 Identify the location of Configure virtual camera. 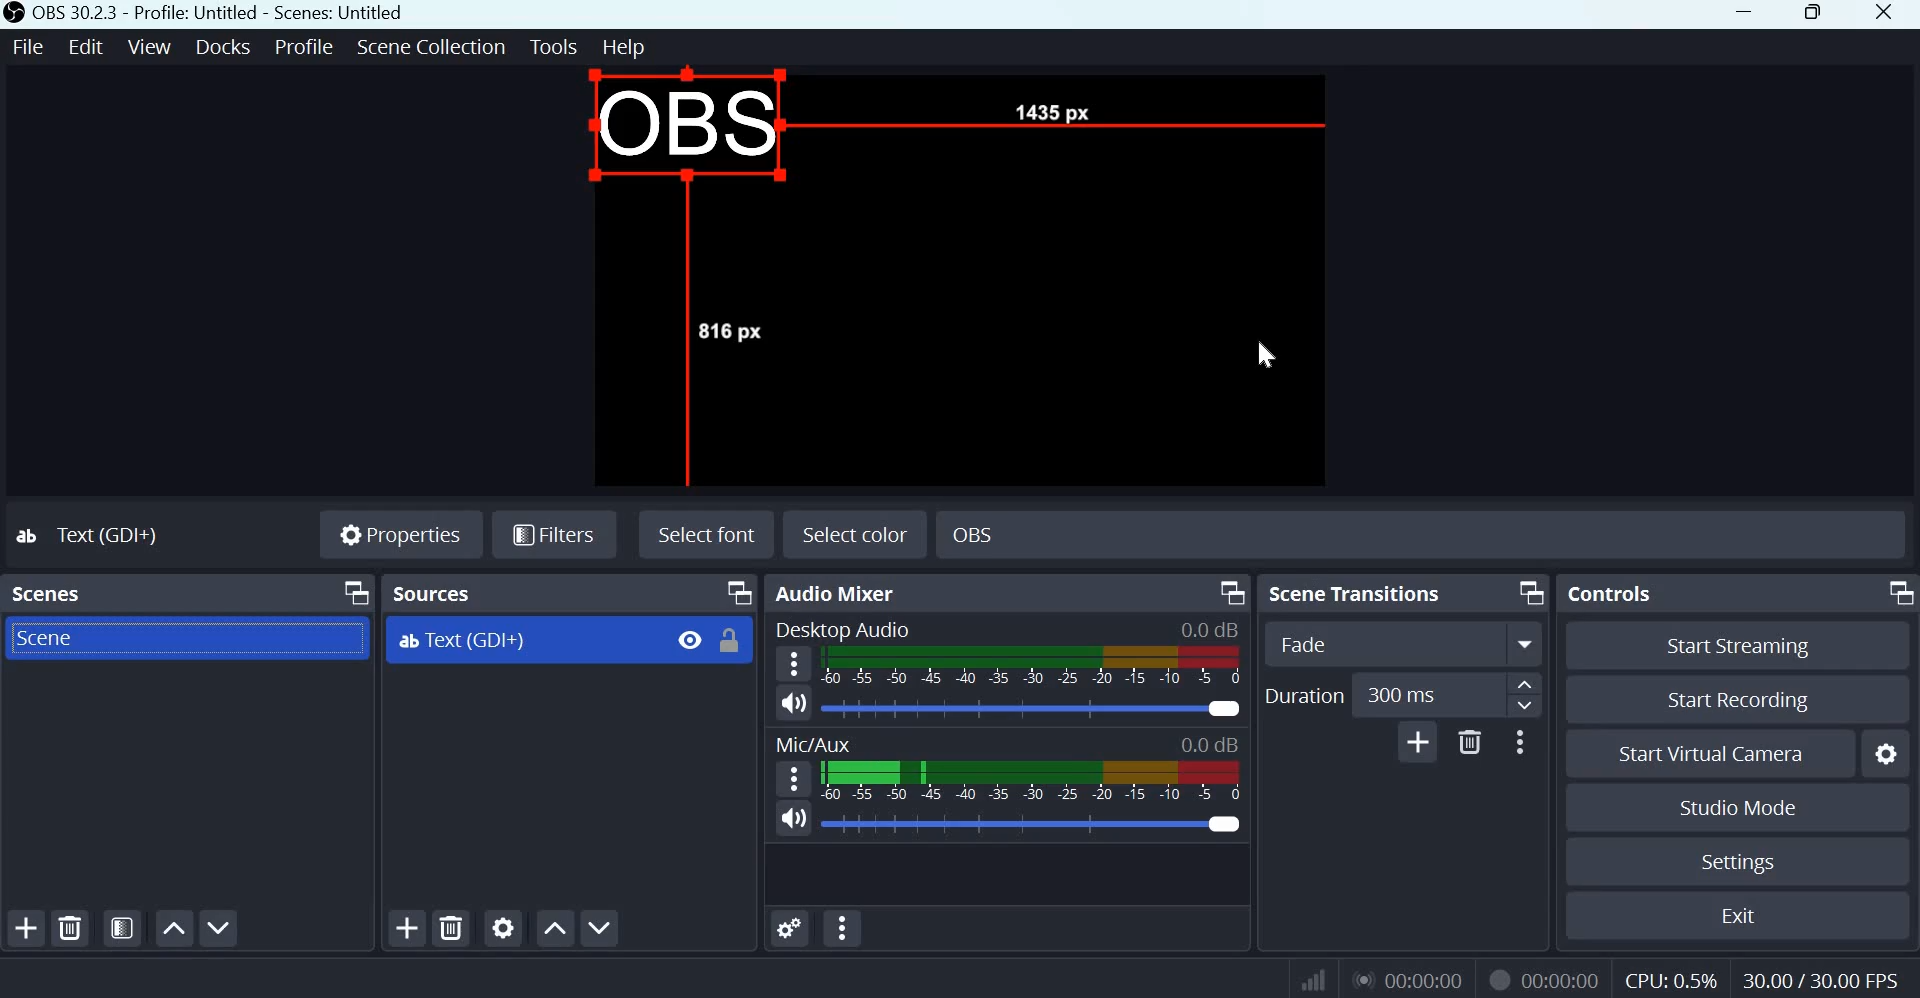
(1886, 754).